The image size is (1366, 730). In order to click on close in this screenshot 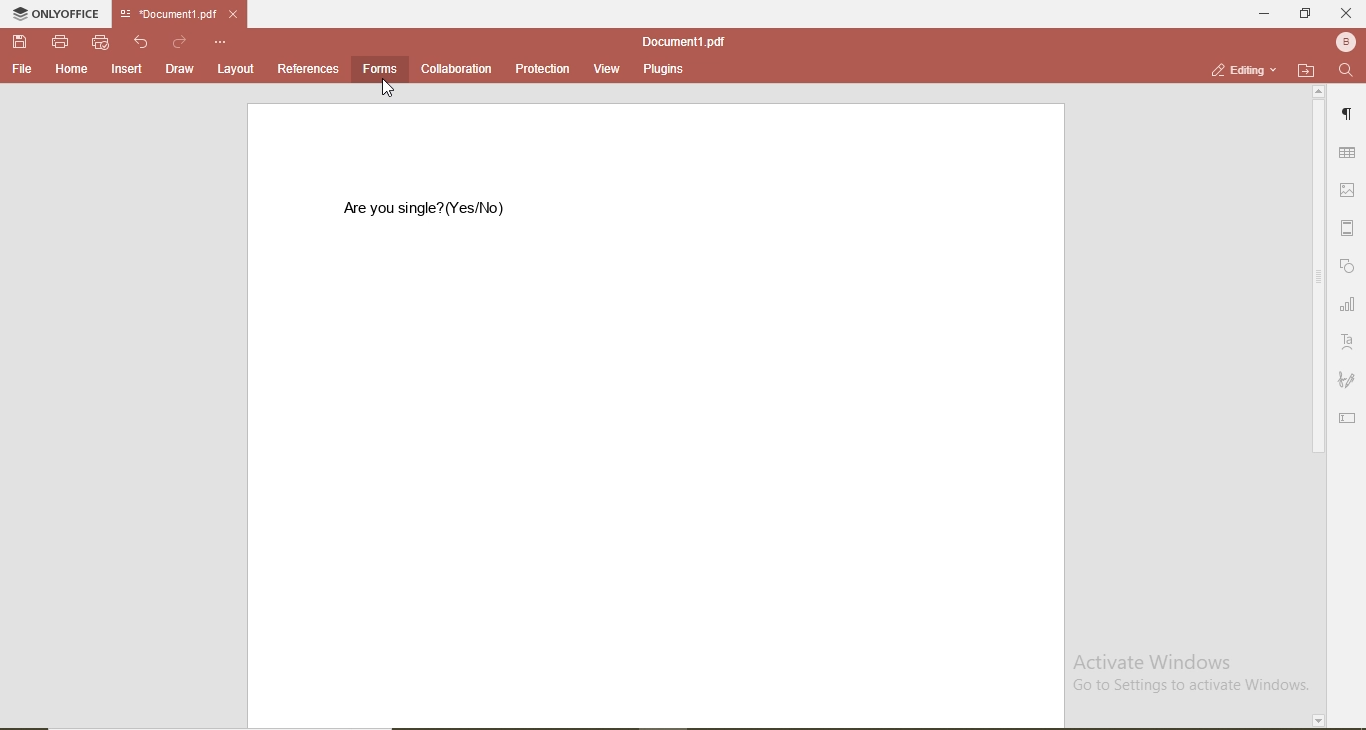, I will do `click(1347, 14)`.